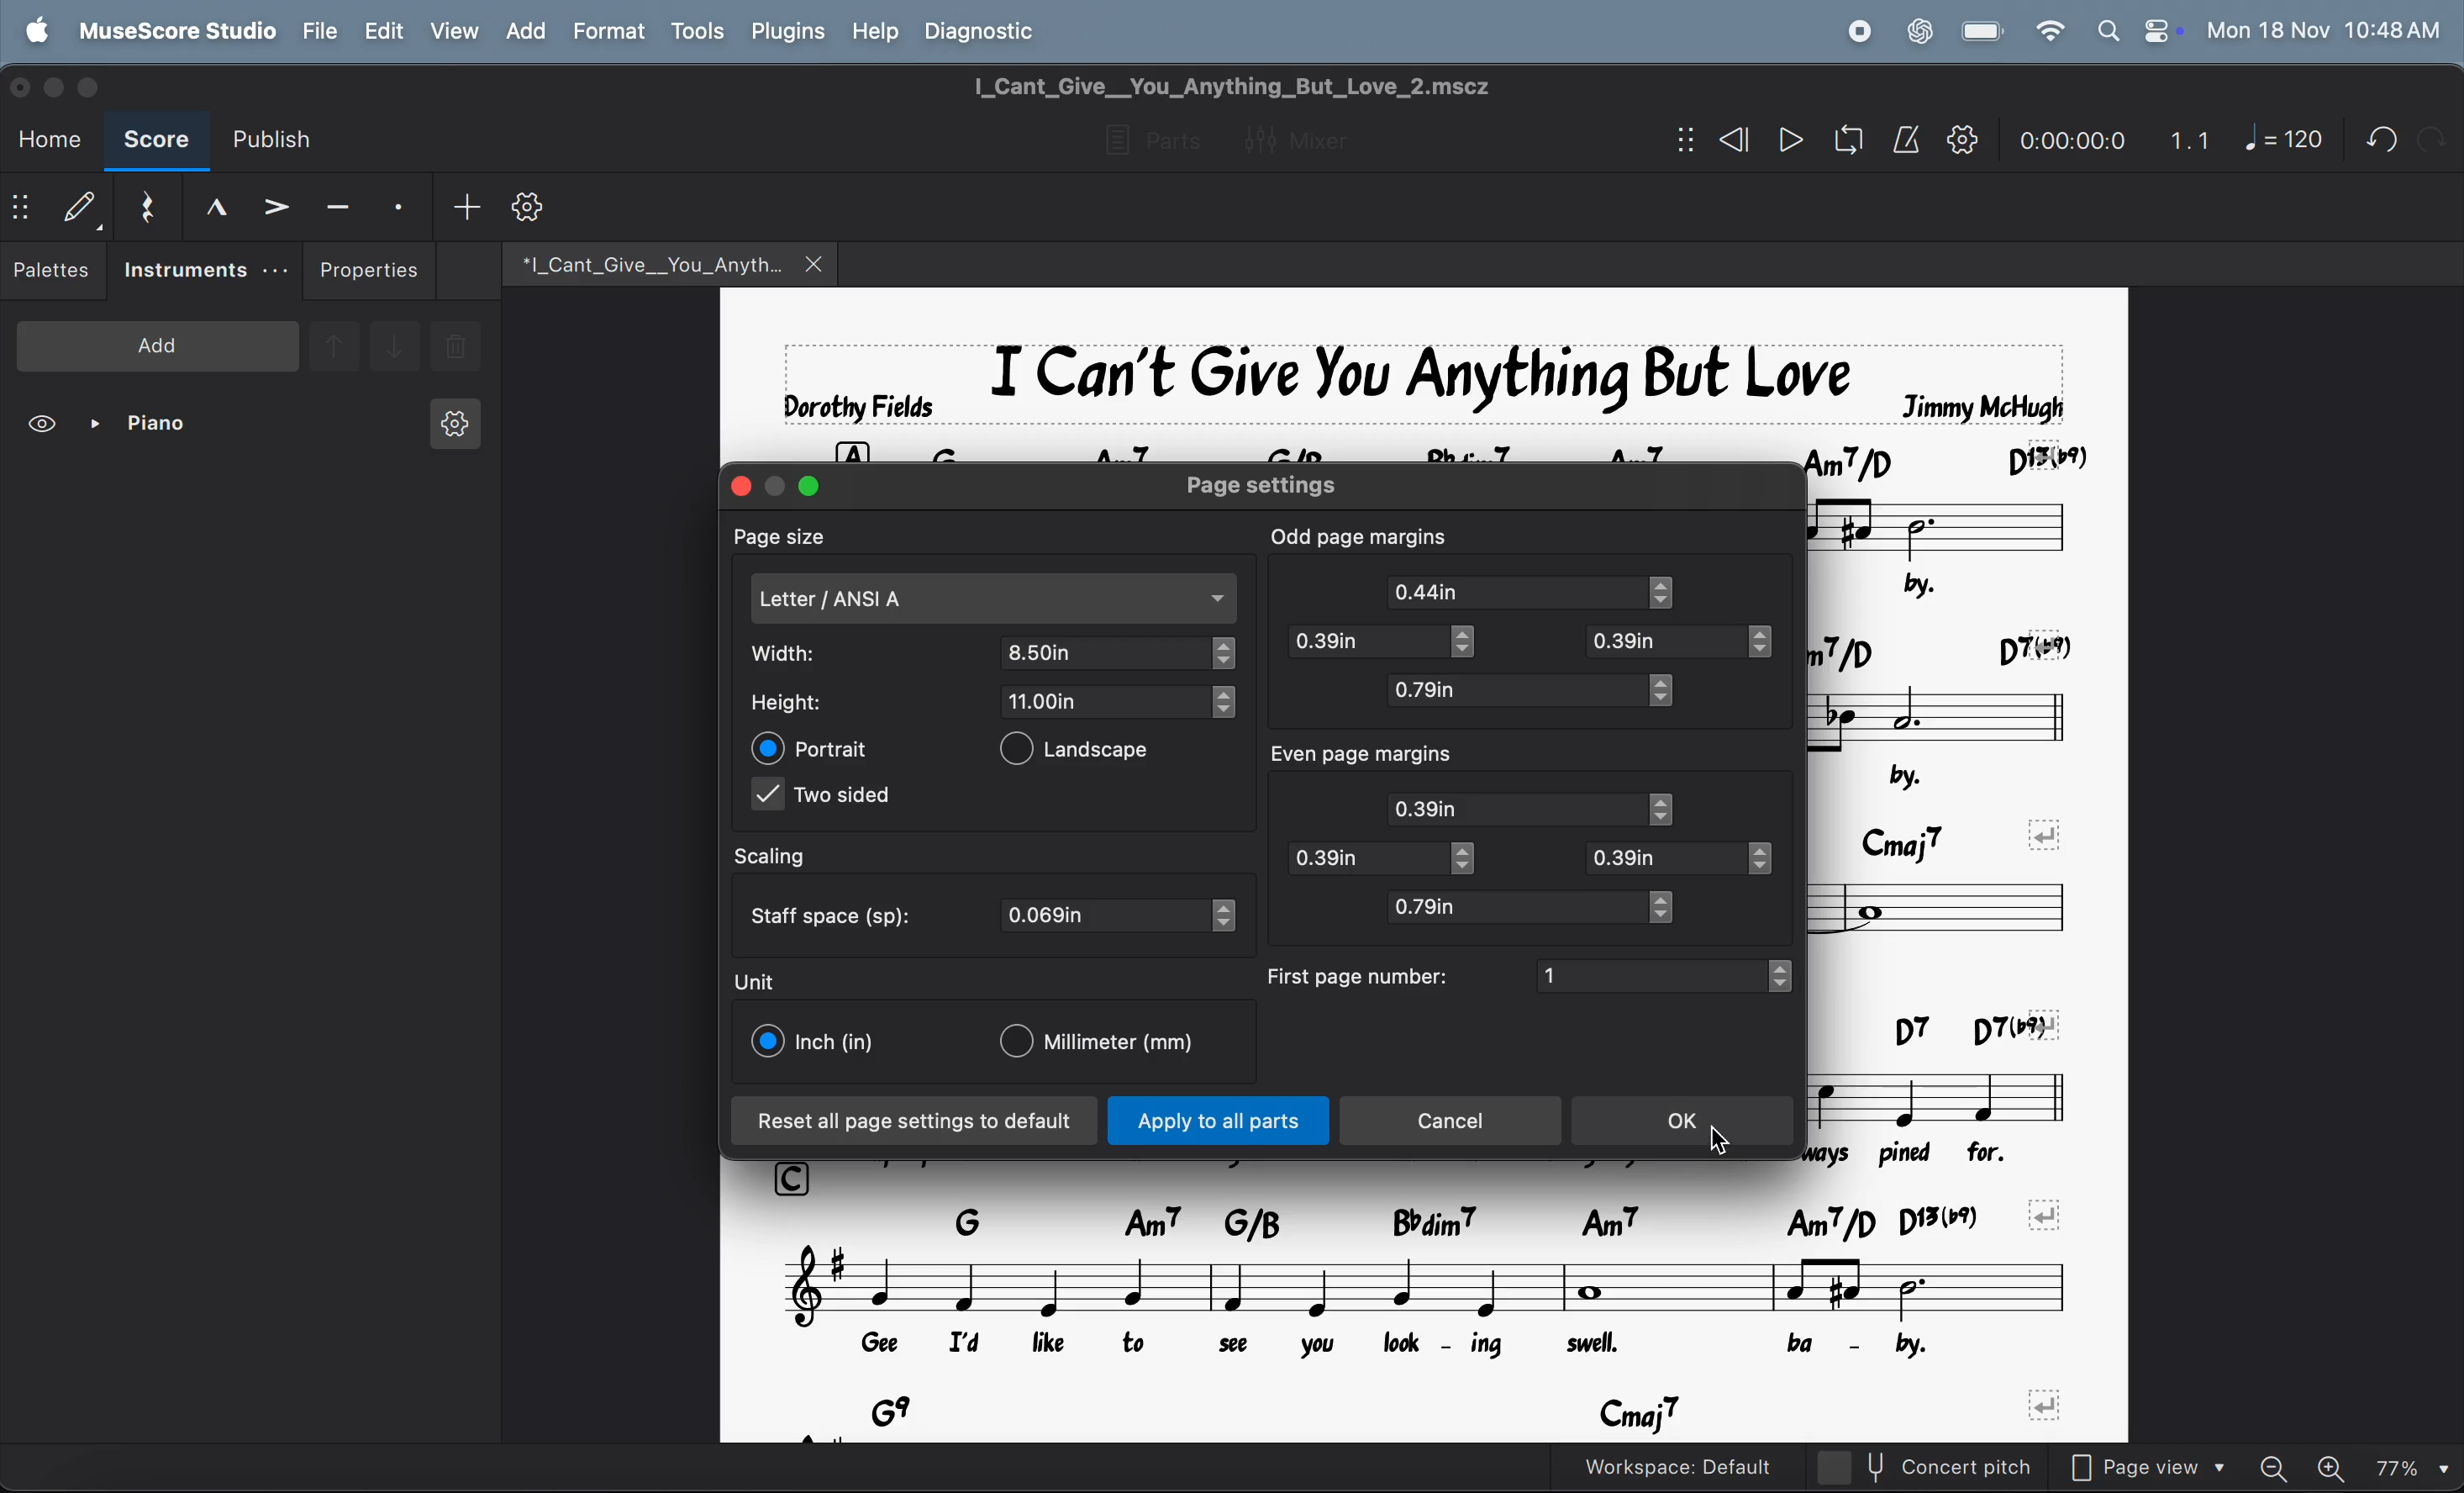  I want to click on play, so click(1790, 142).